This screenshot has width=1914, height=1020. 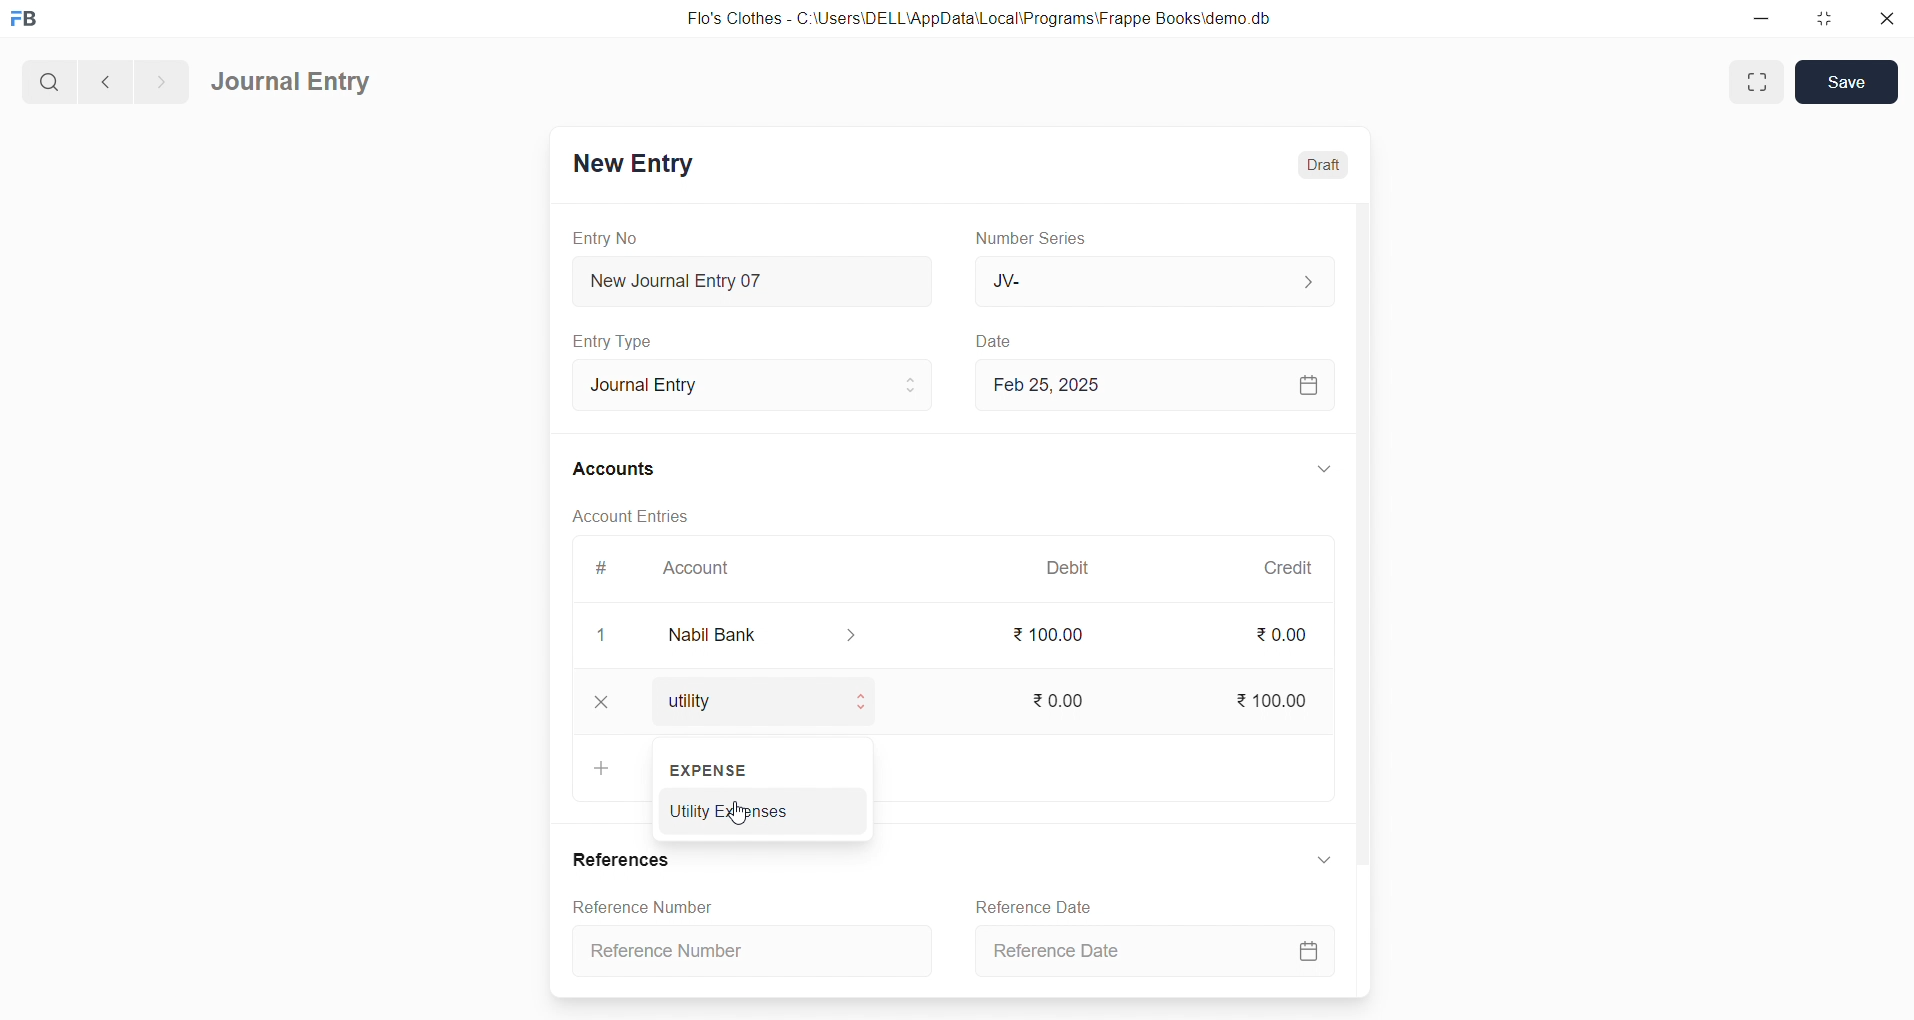 What do you see at coordinates (758, 949) in the screenshot?
I see `Reference Number` at bounding box center [758, 949].